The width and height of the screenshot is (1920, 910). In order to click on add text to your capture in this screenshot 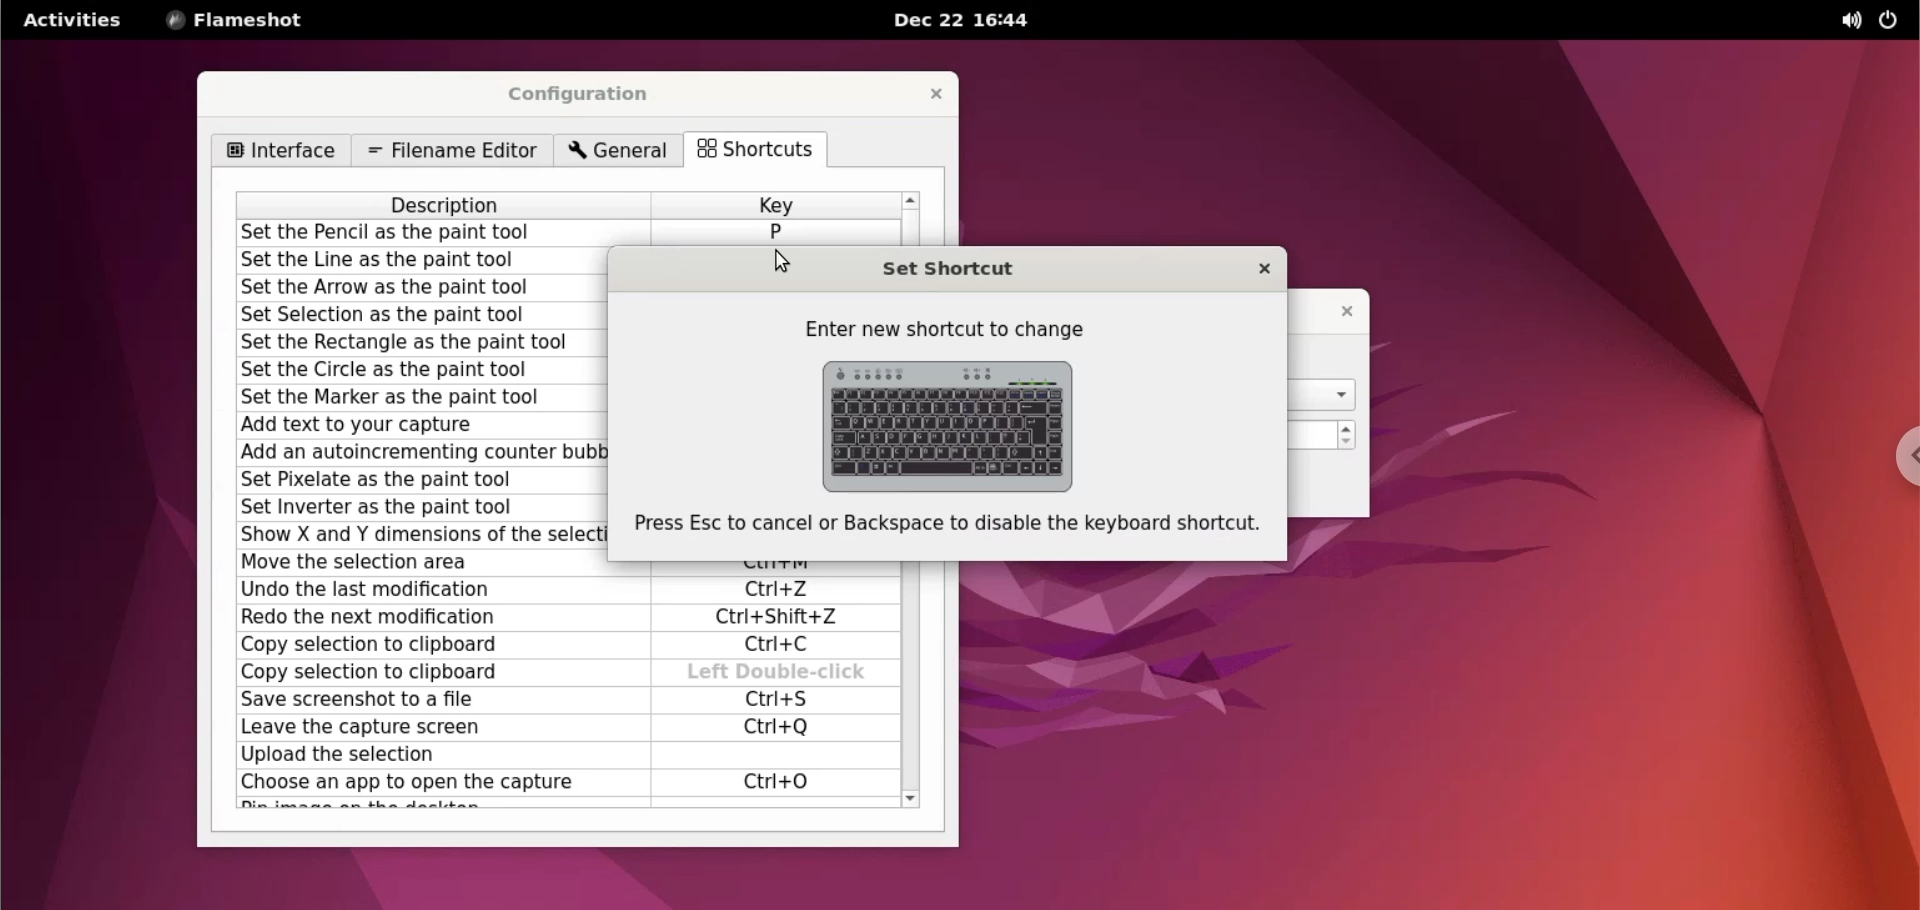, I will do `click(418, 425)`.